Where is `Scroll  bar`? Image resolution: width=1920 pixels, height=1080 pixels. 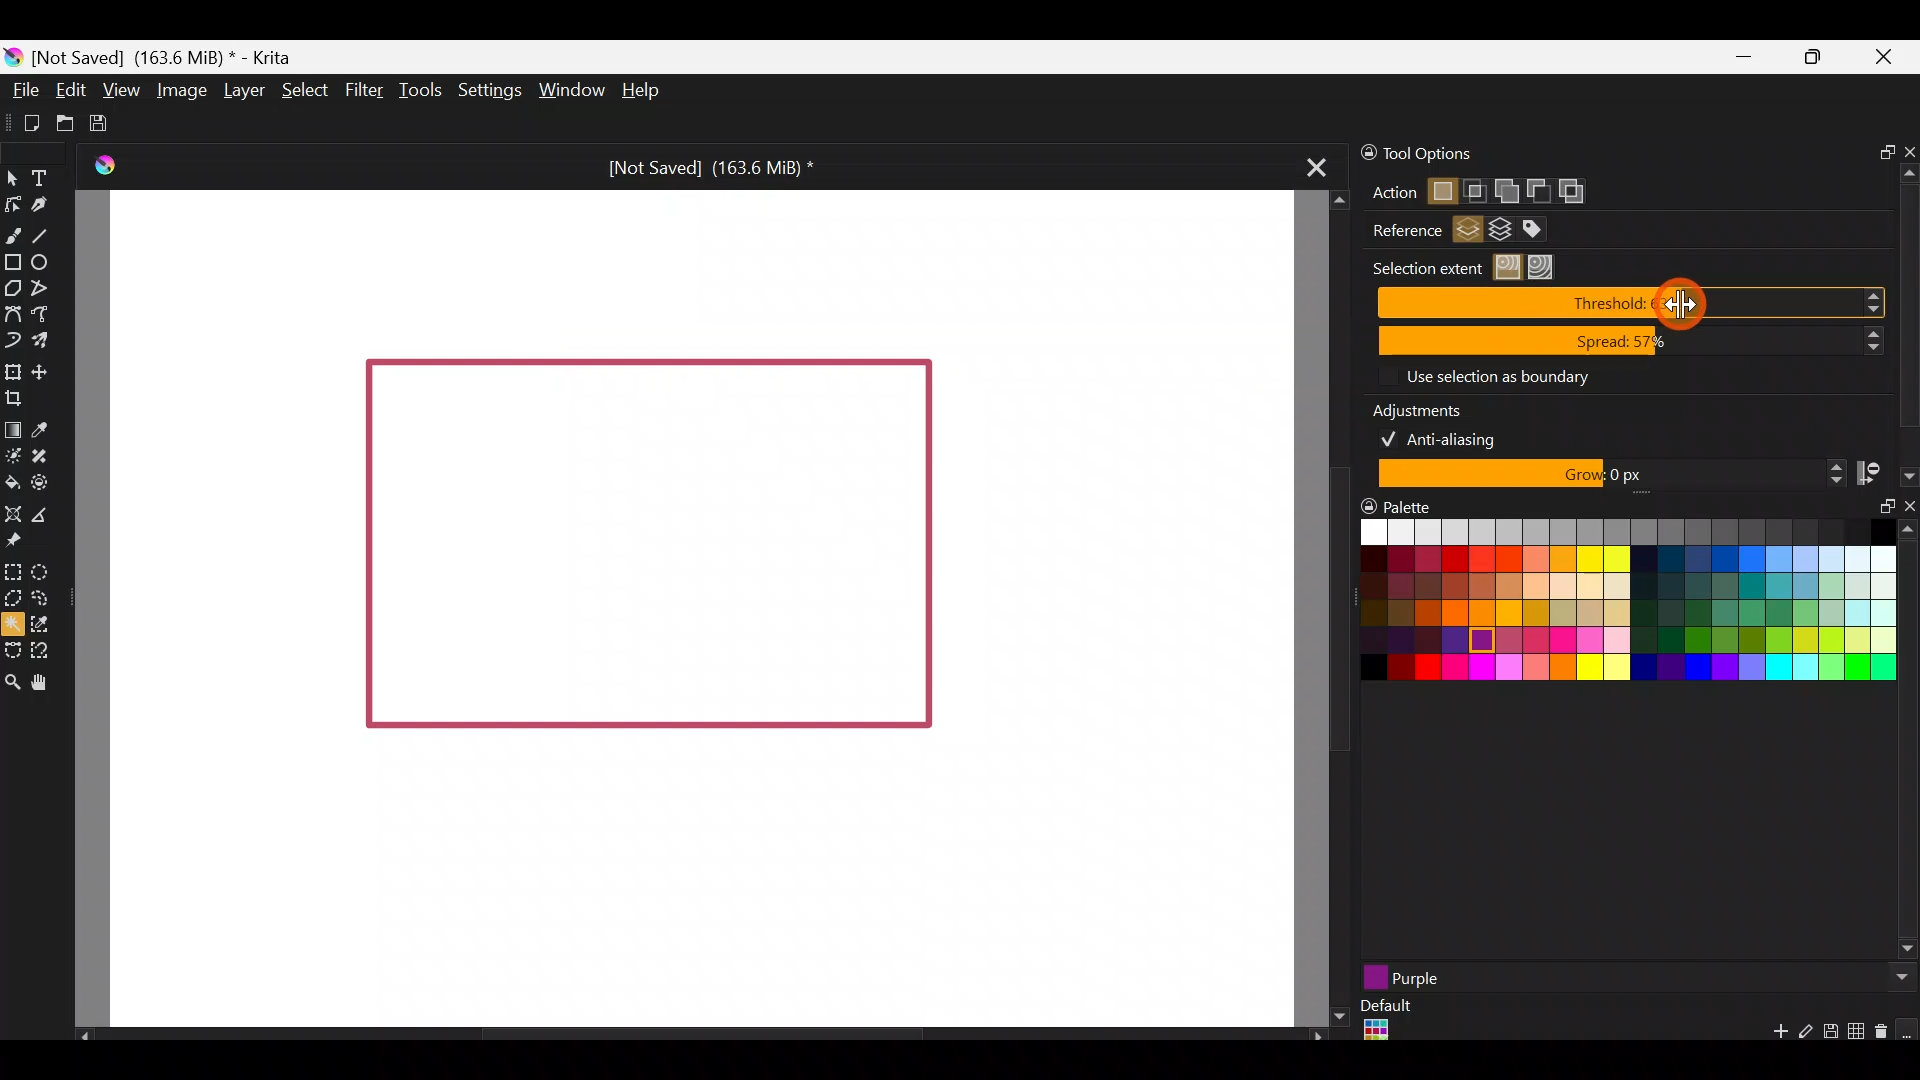 Scroll  bar is located at coordinates (1908, 303).